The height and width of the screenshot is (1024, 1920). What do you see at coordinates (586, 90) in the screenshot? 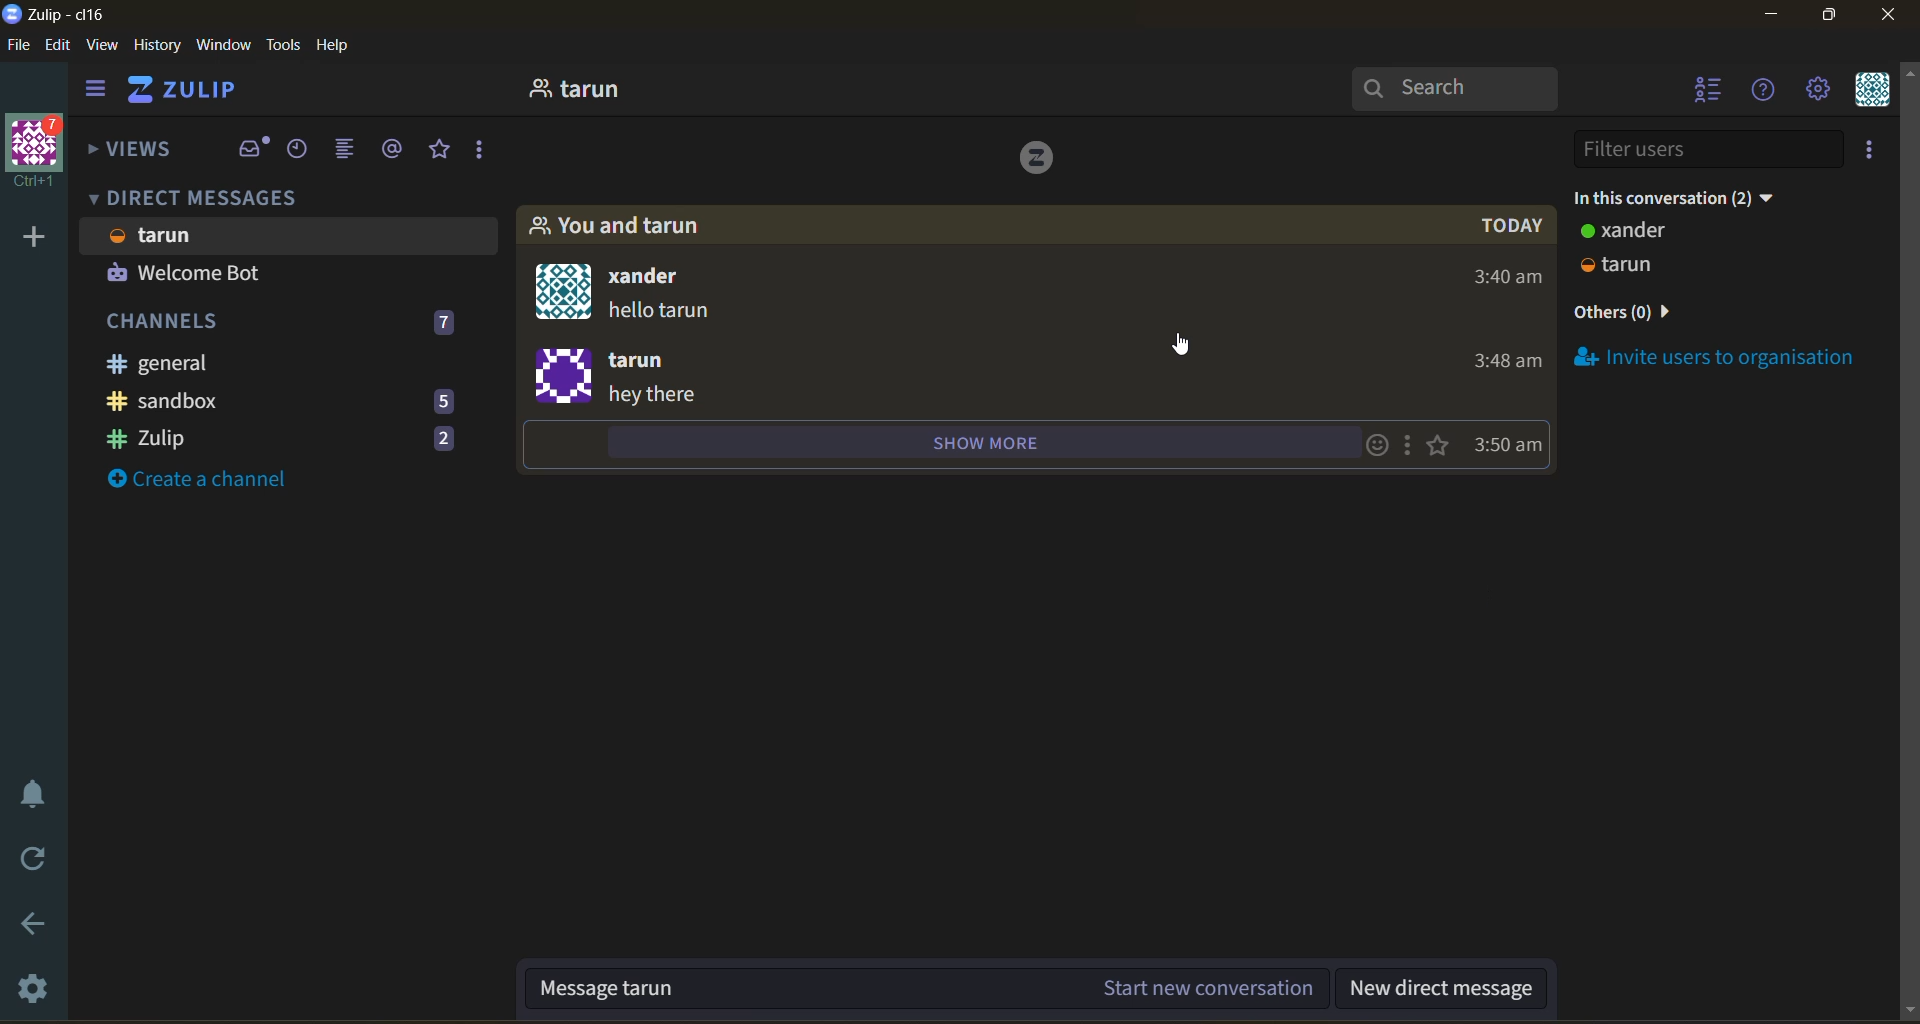
I see `user` at bounding box center [586, 90].